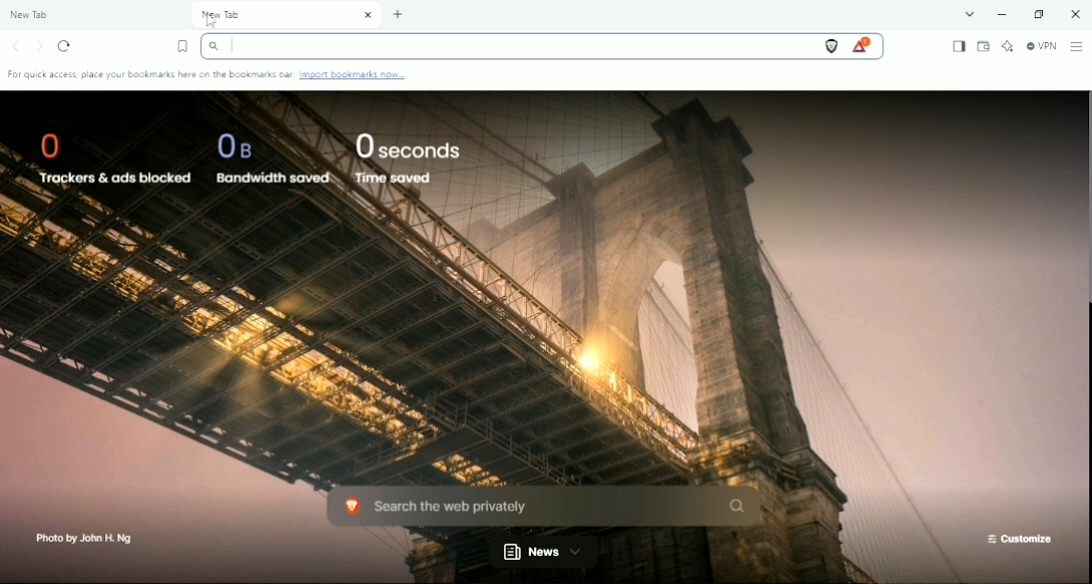 This screenshot has width=1092, height=584. I want to click on Customize and control Brave, so click(1077, 46).